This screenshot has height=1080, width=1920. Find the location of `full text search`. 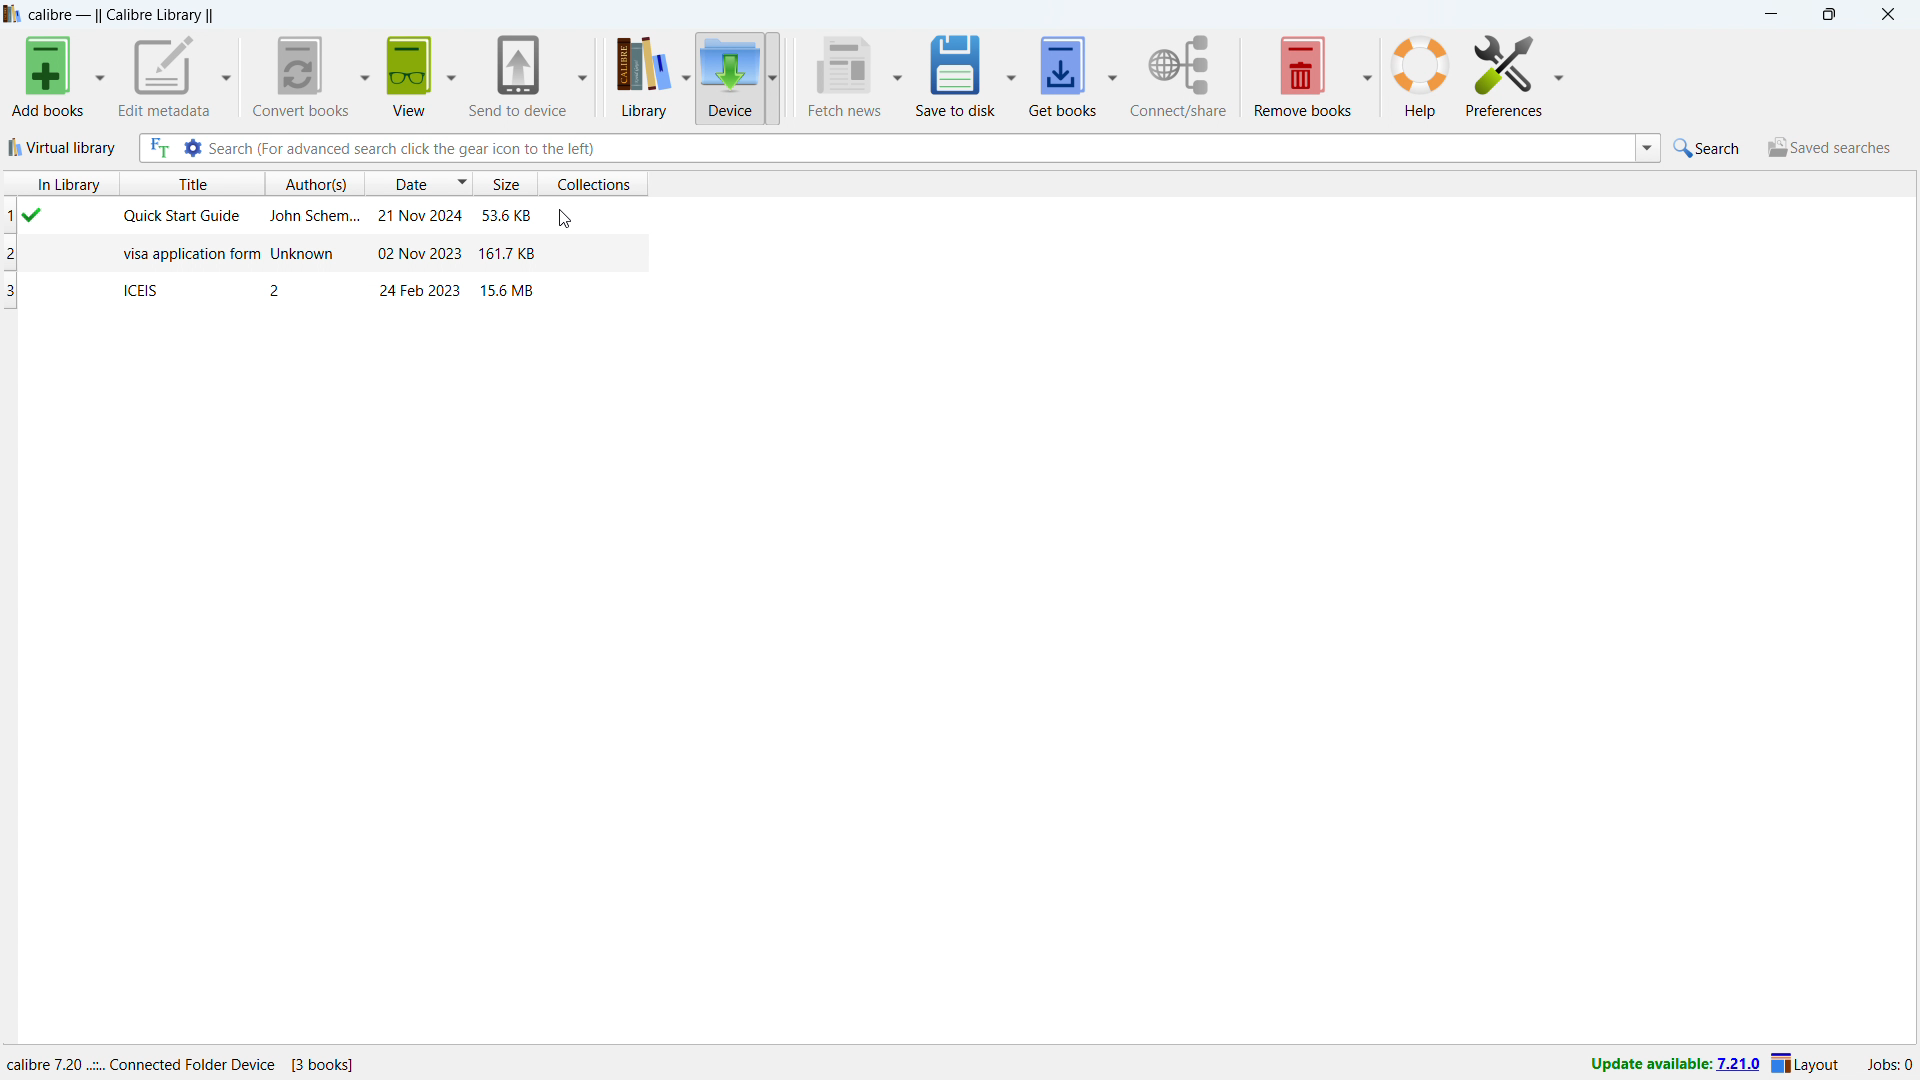

full text search is located at coordinates (157, 149).